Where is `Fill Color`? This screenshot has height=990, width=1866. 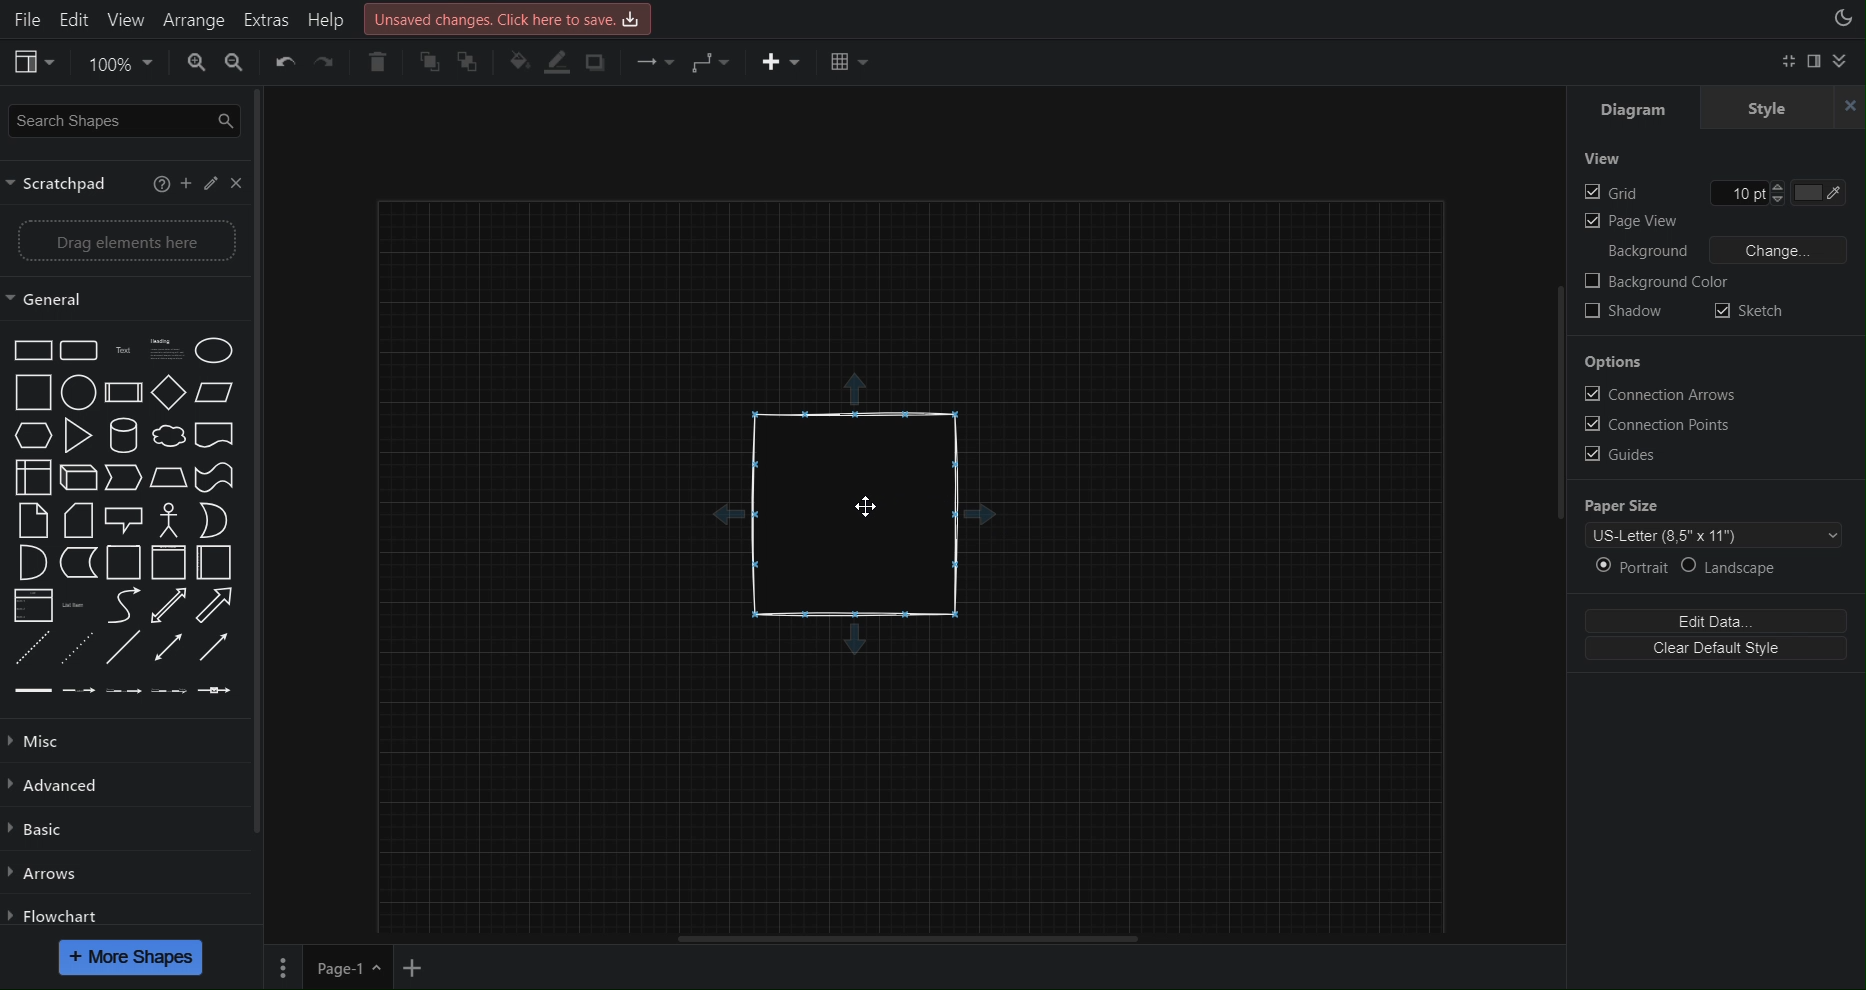
Fill Color is located at coordinates (518, 62).